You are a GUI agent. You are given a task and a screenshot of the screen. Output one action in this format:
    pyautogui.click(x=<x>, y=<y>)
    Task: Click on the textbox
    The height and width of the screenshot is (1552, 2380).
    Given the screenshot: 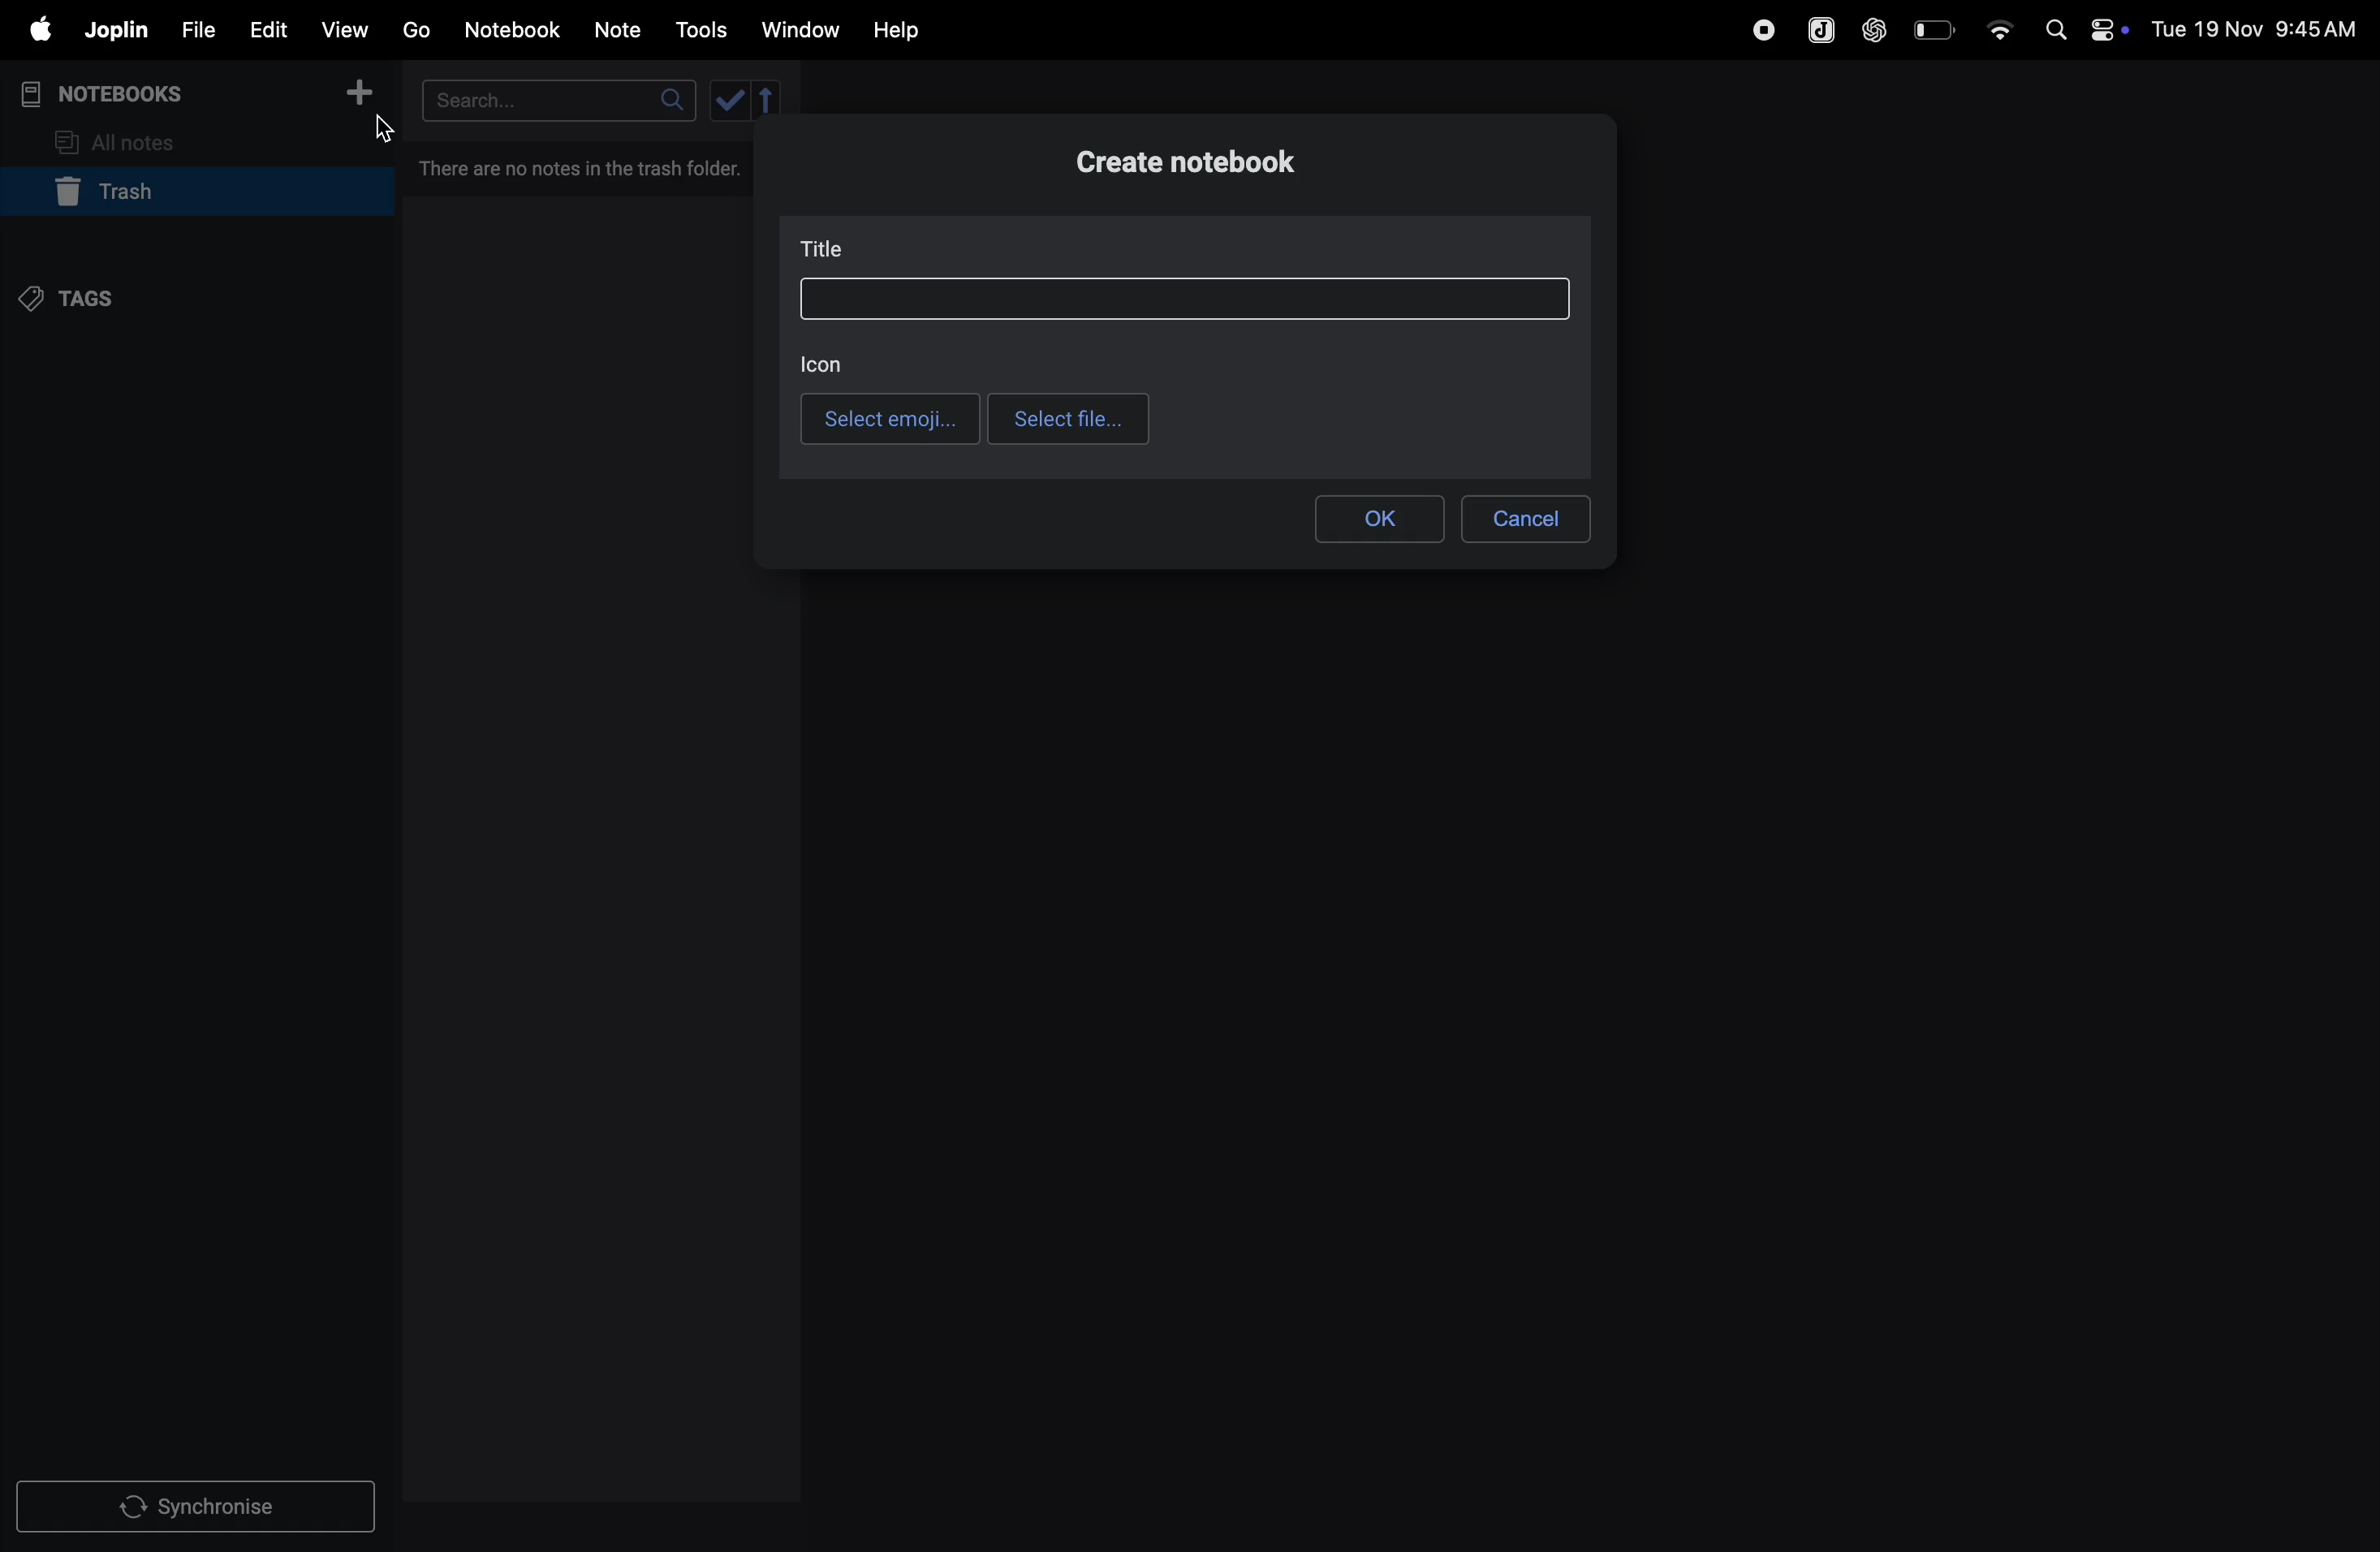 What is the action you would take?
    pyautogui.click(x=1182, y=299)
    